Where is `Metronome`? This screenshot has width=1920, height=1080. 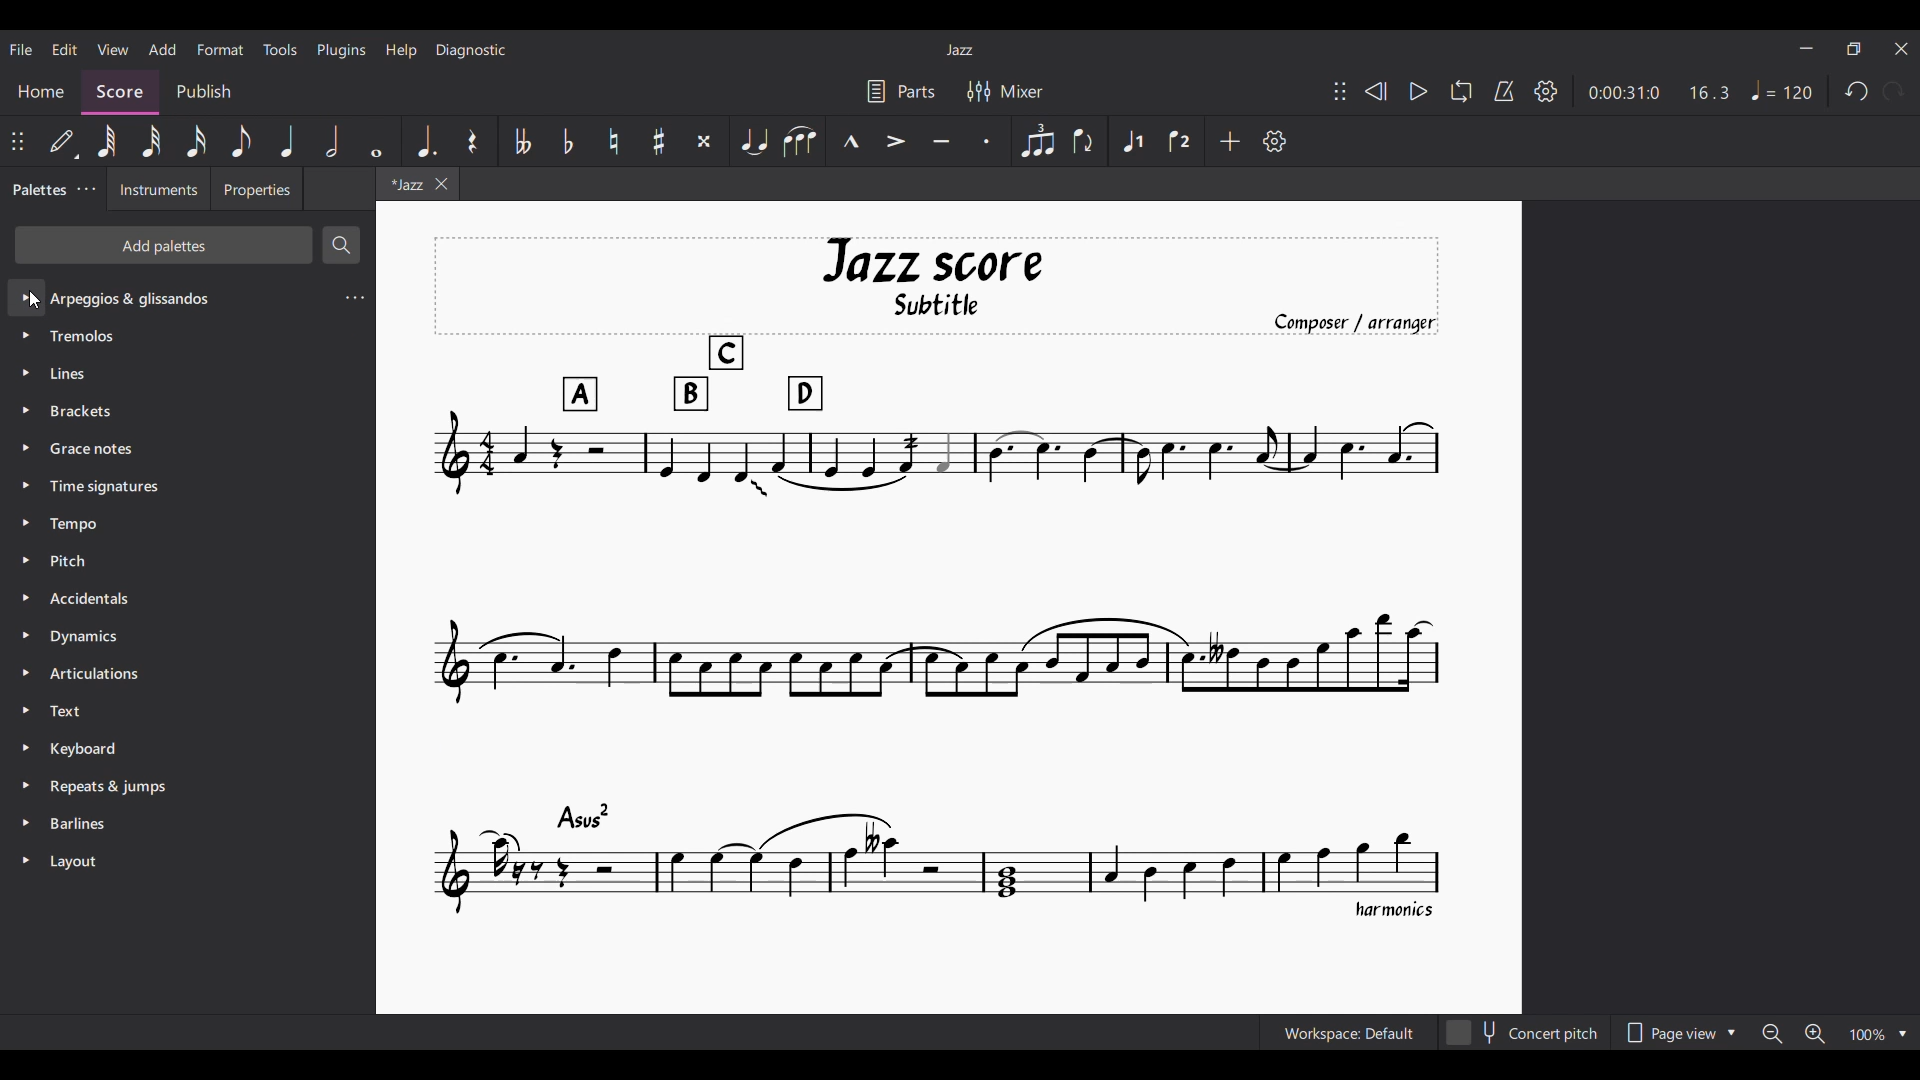 Metronome is located at coordinates (1505, 91).